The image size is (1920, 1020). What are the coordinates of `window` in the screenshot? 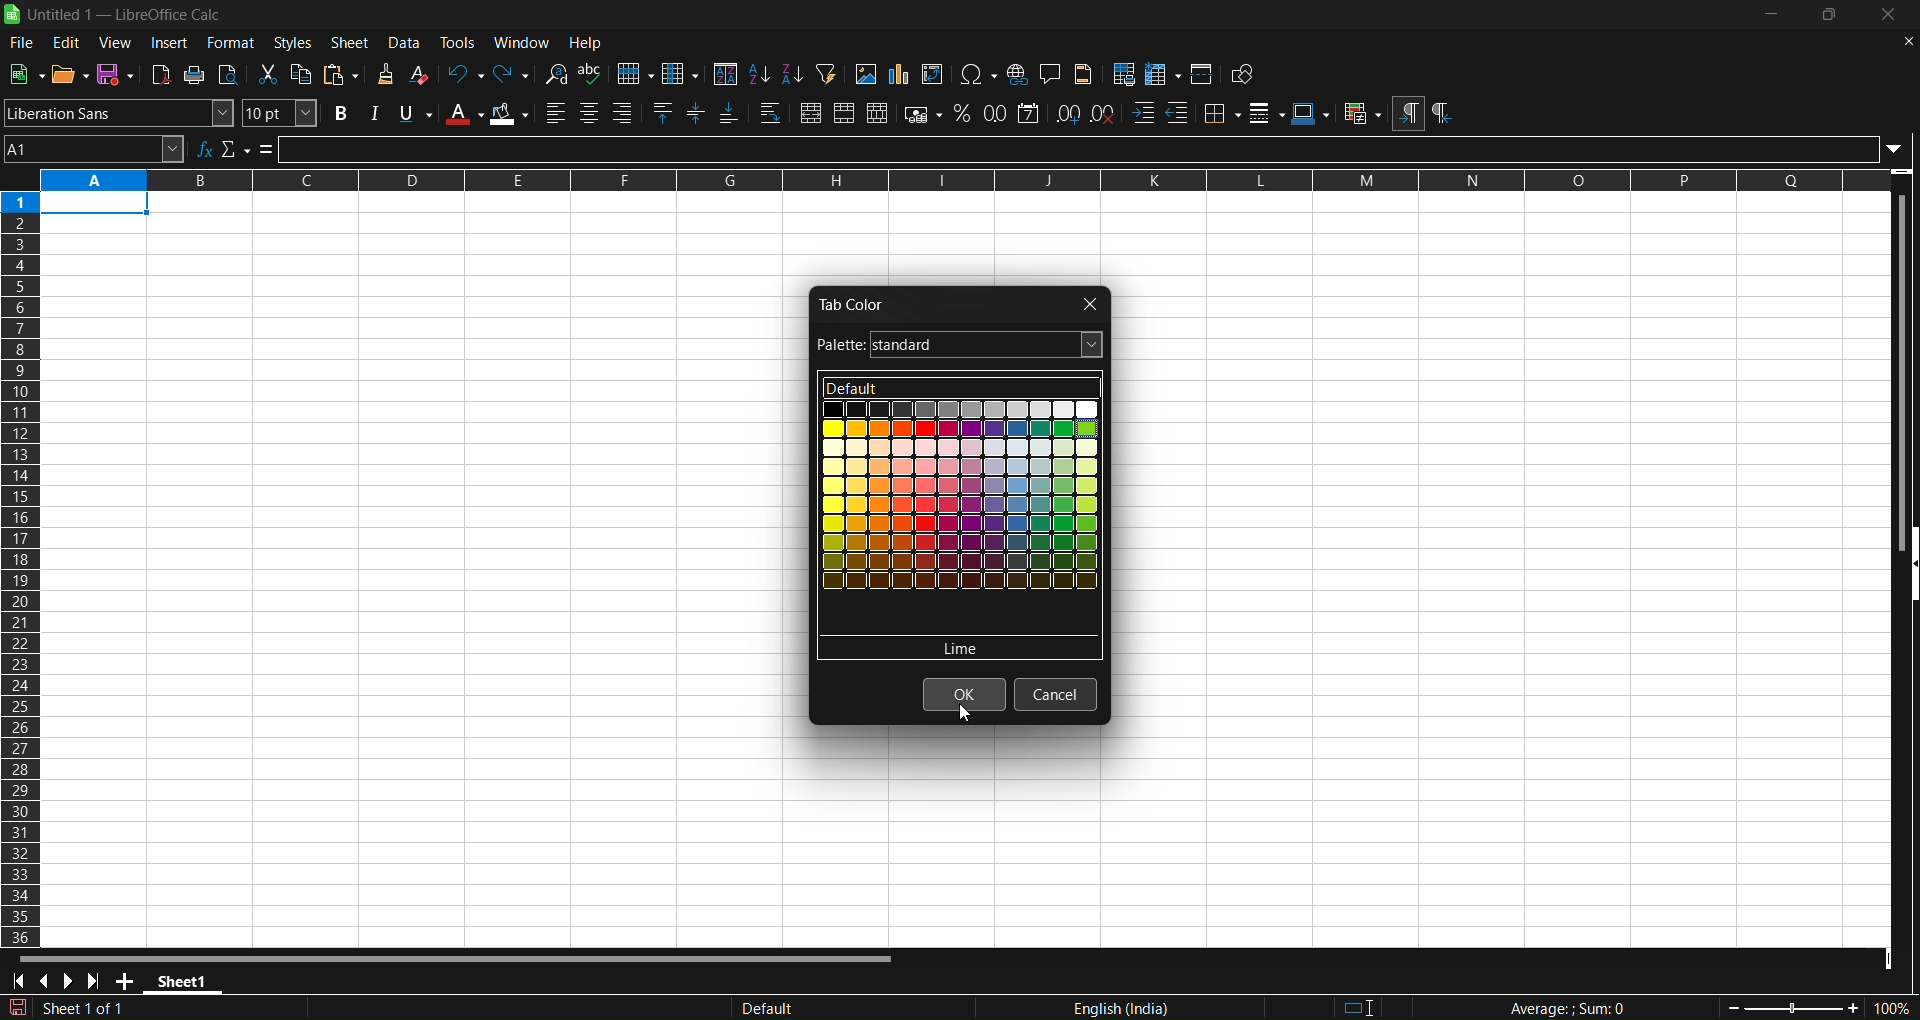 It's located at (526, 42).